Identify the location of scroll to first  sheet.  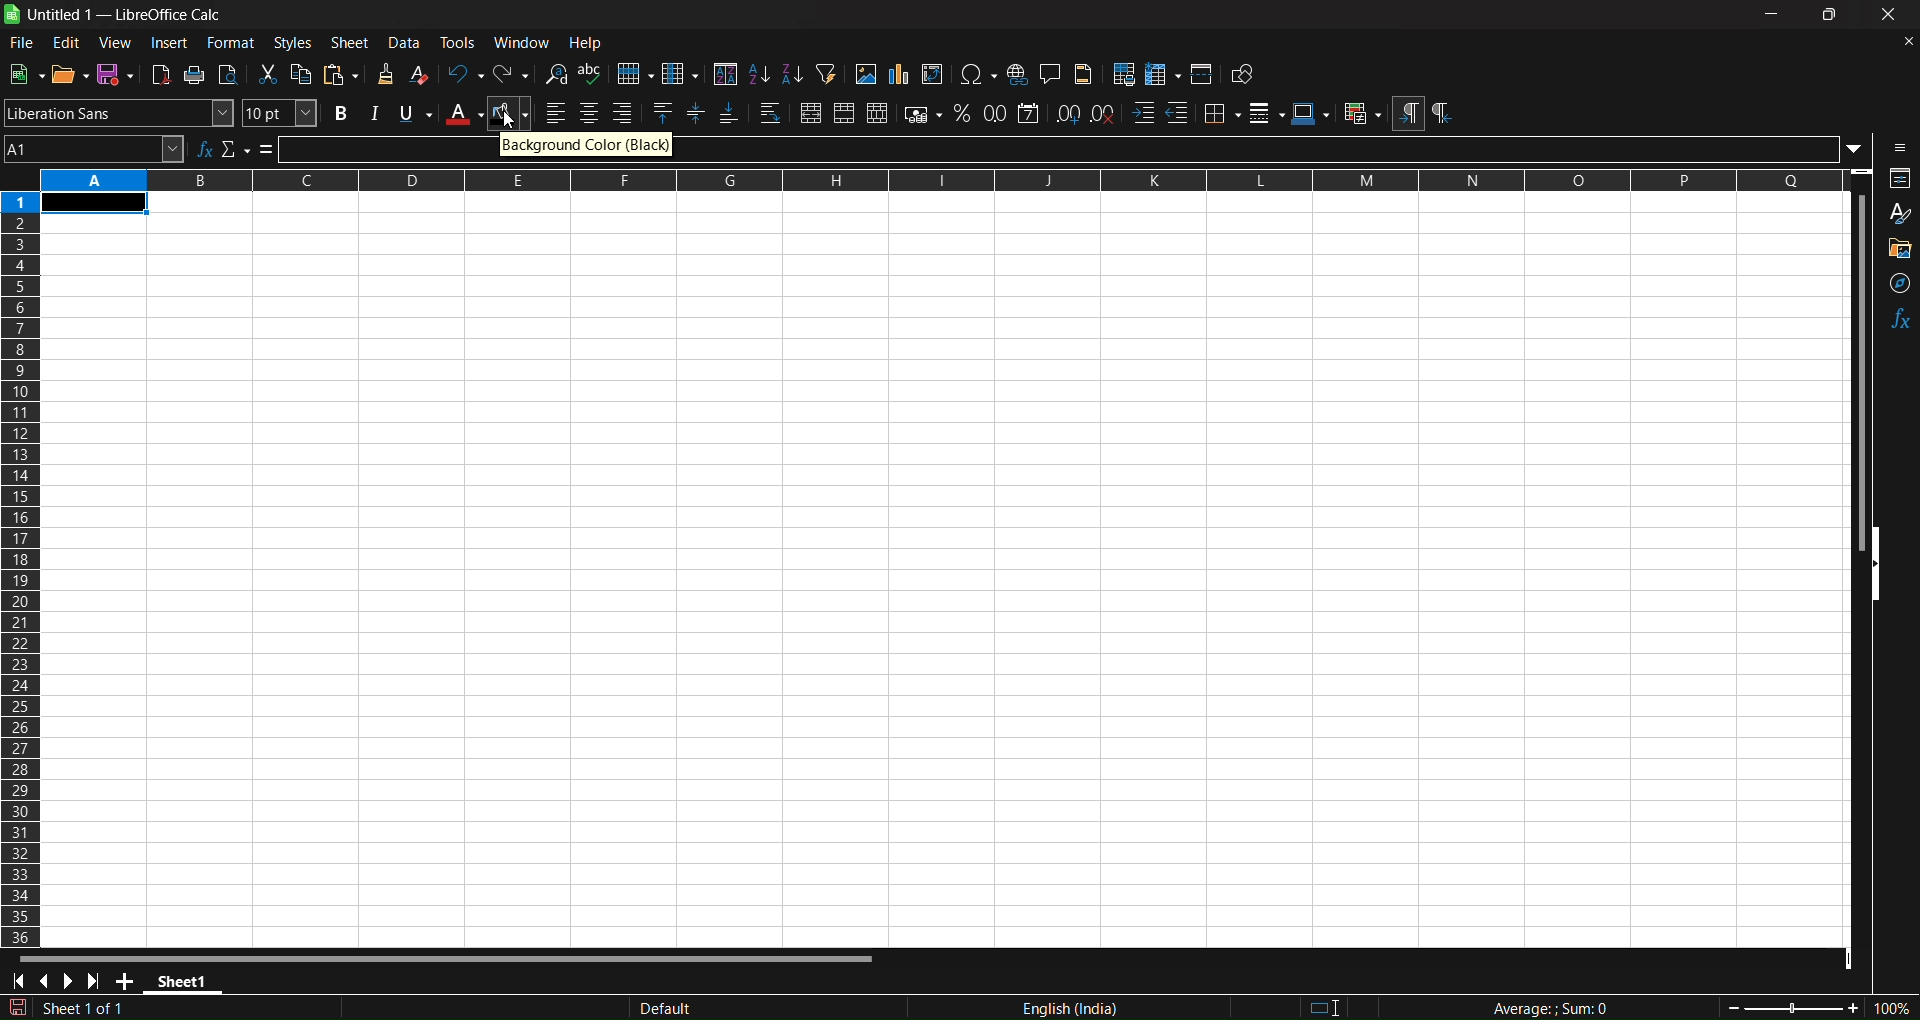
(16, 981).